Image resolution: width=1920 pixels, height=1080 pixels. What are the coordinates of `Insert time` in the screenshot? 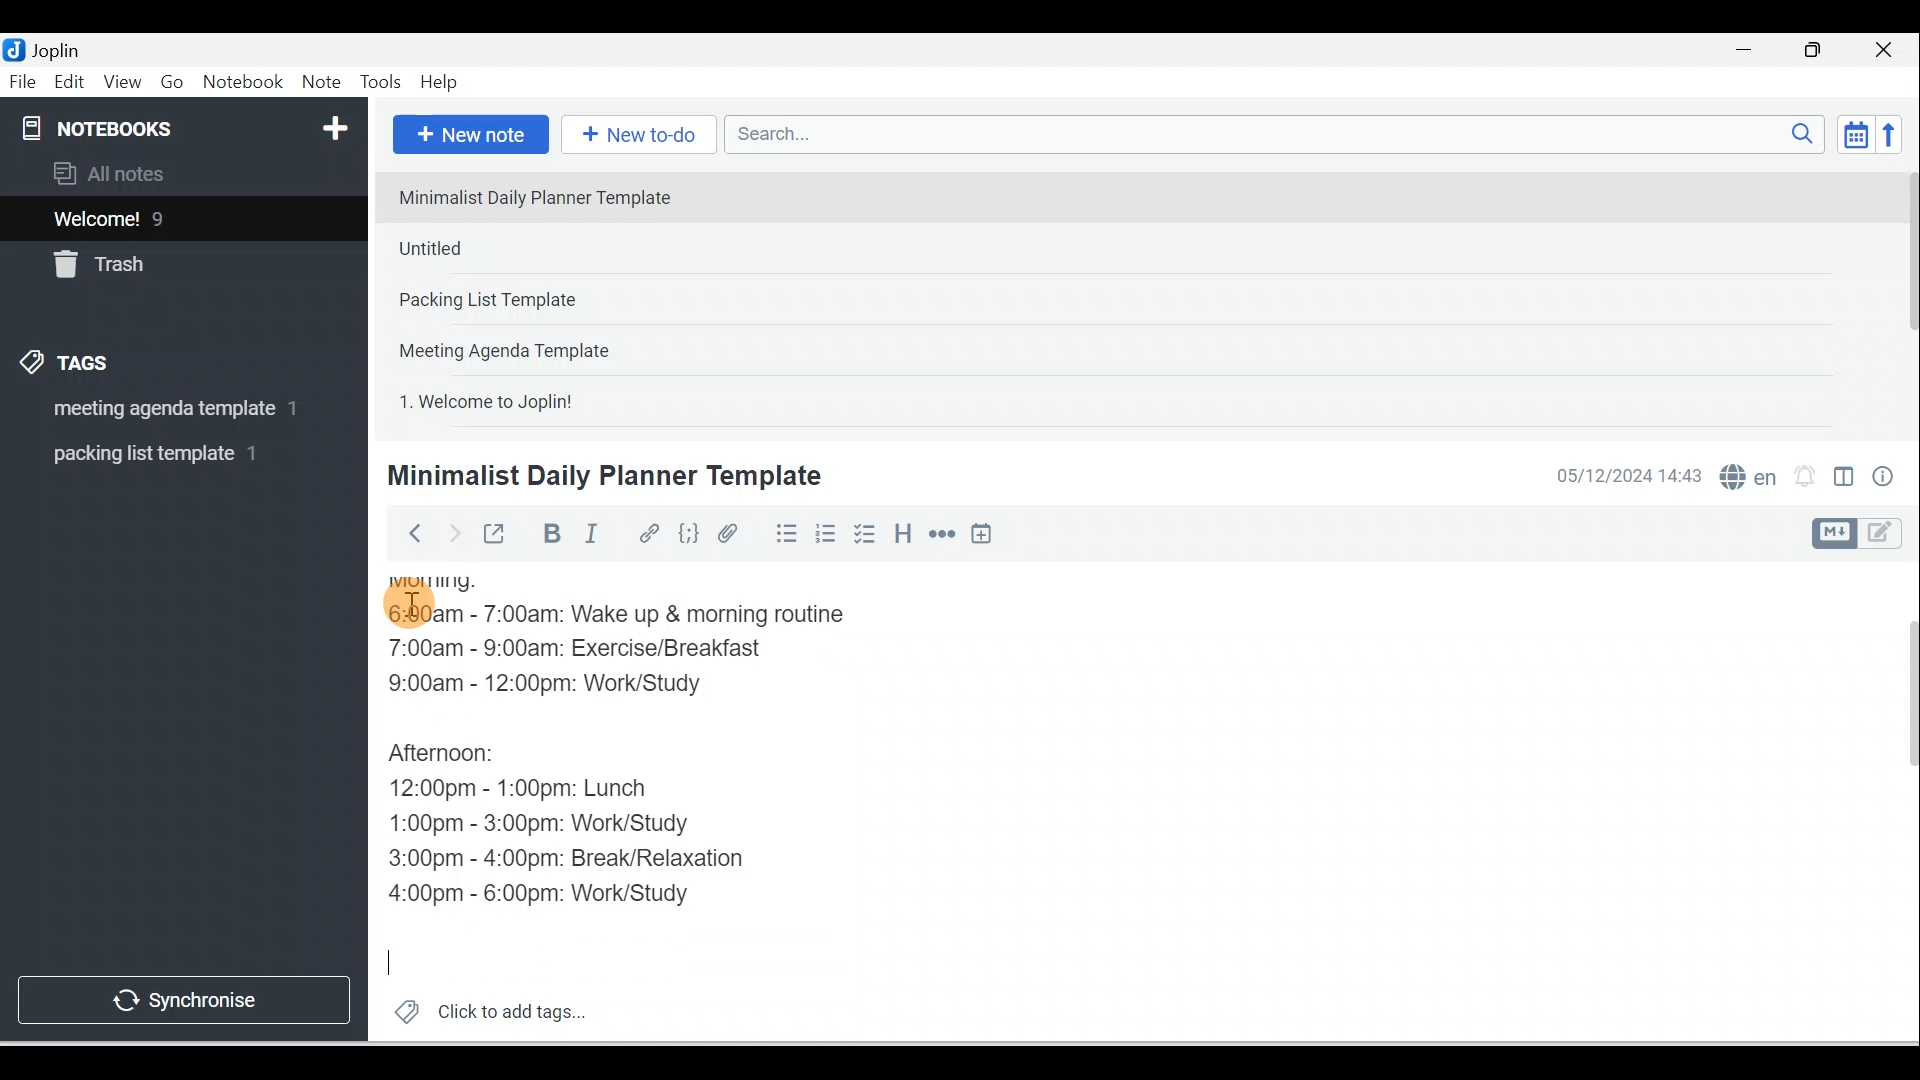 It's located at (981, 535).